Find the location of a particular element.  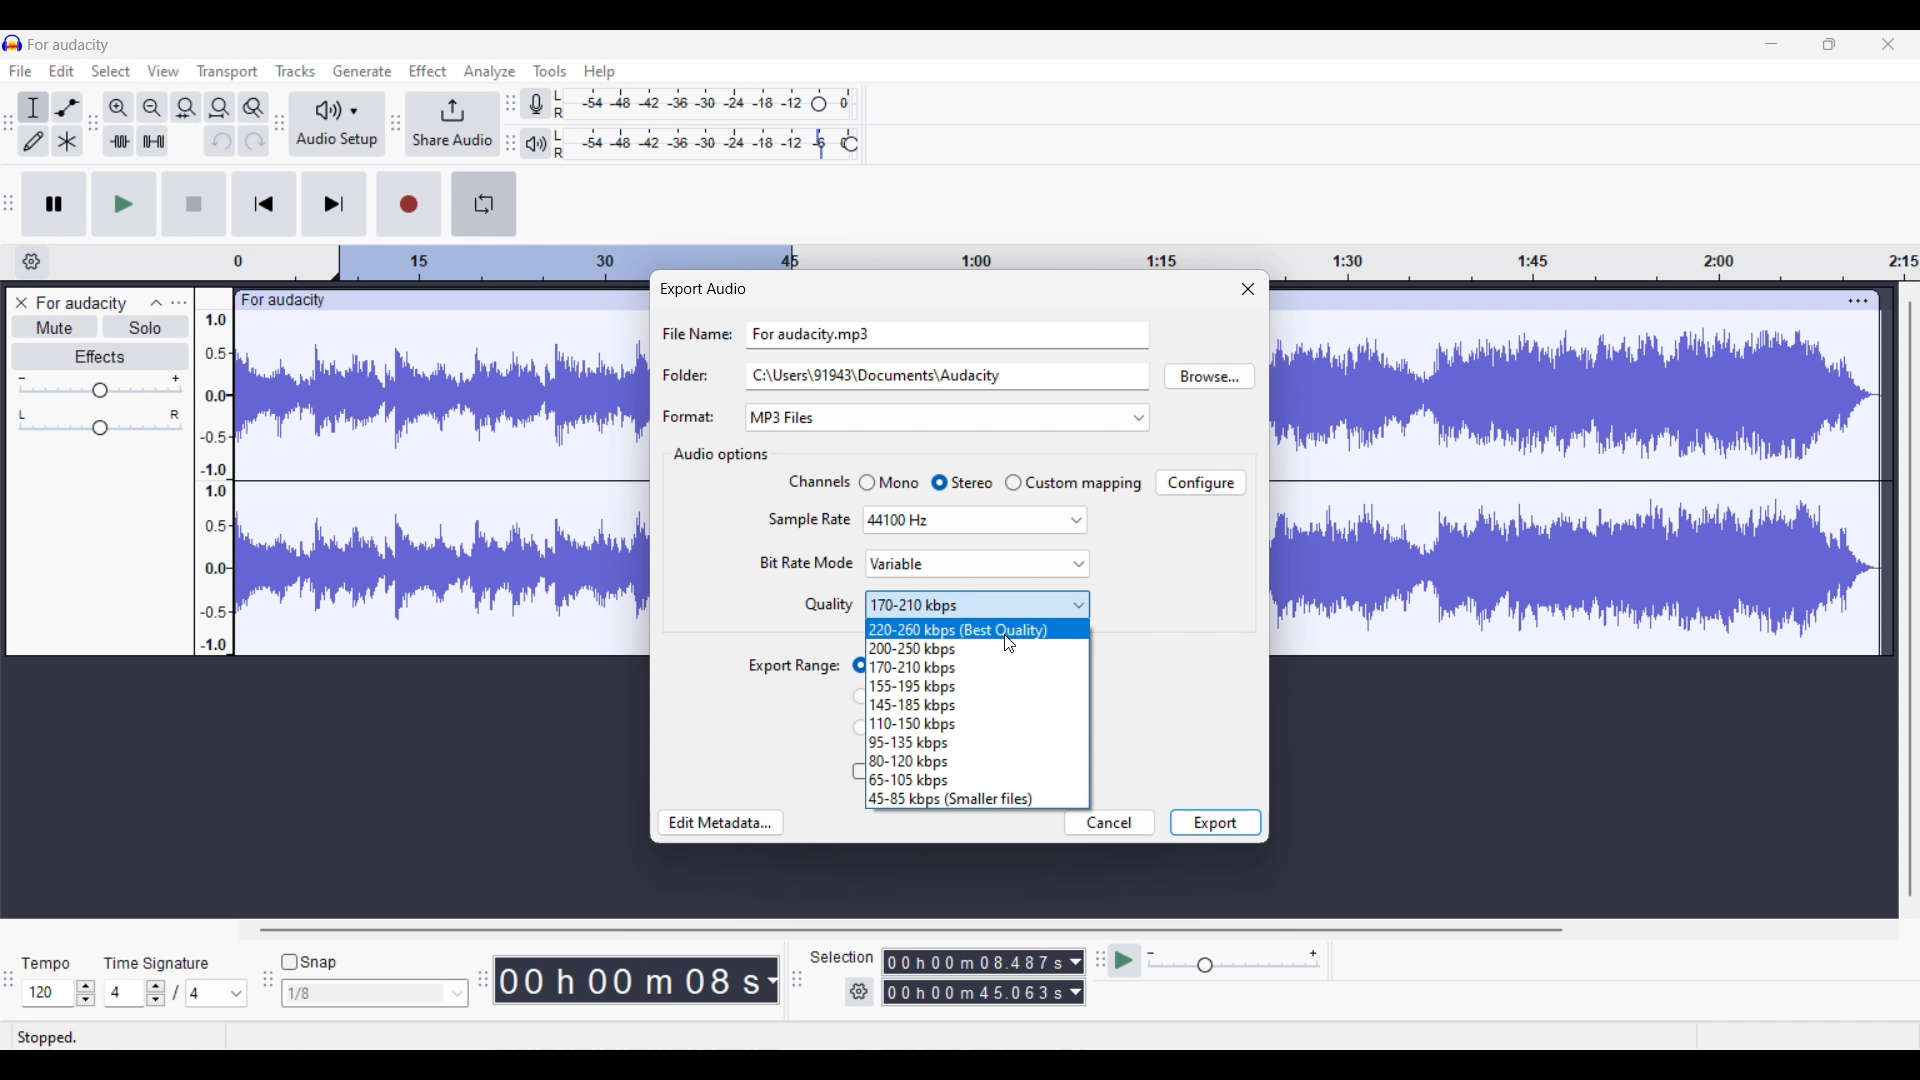

Close interface is located at coordinates (1888, 44).